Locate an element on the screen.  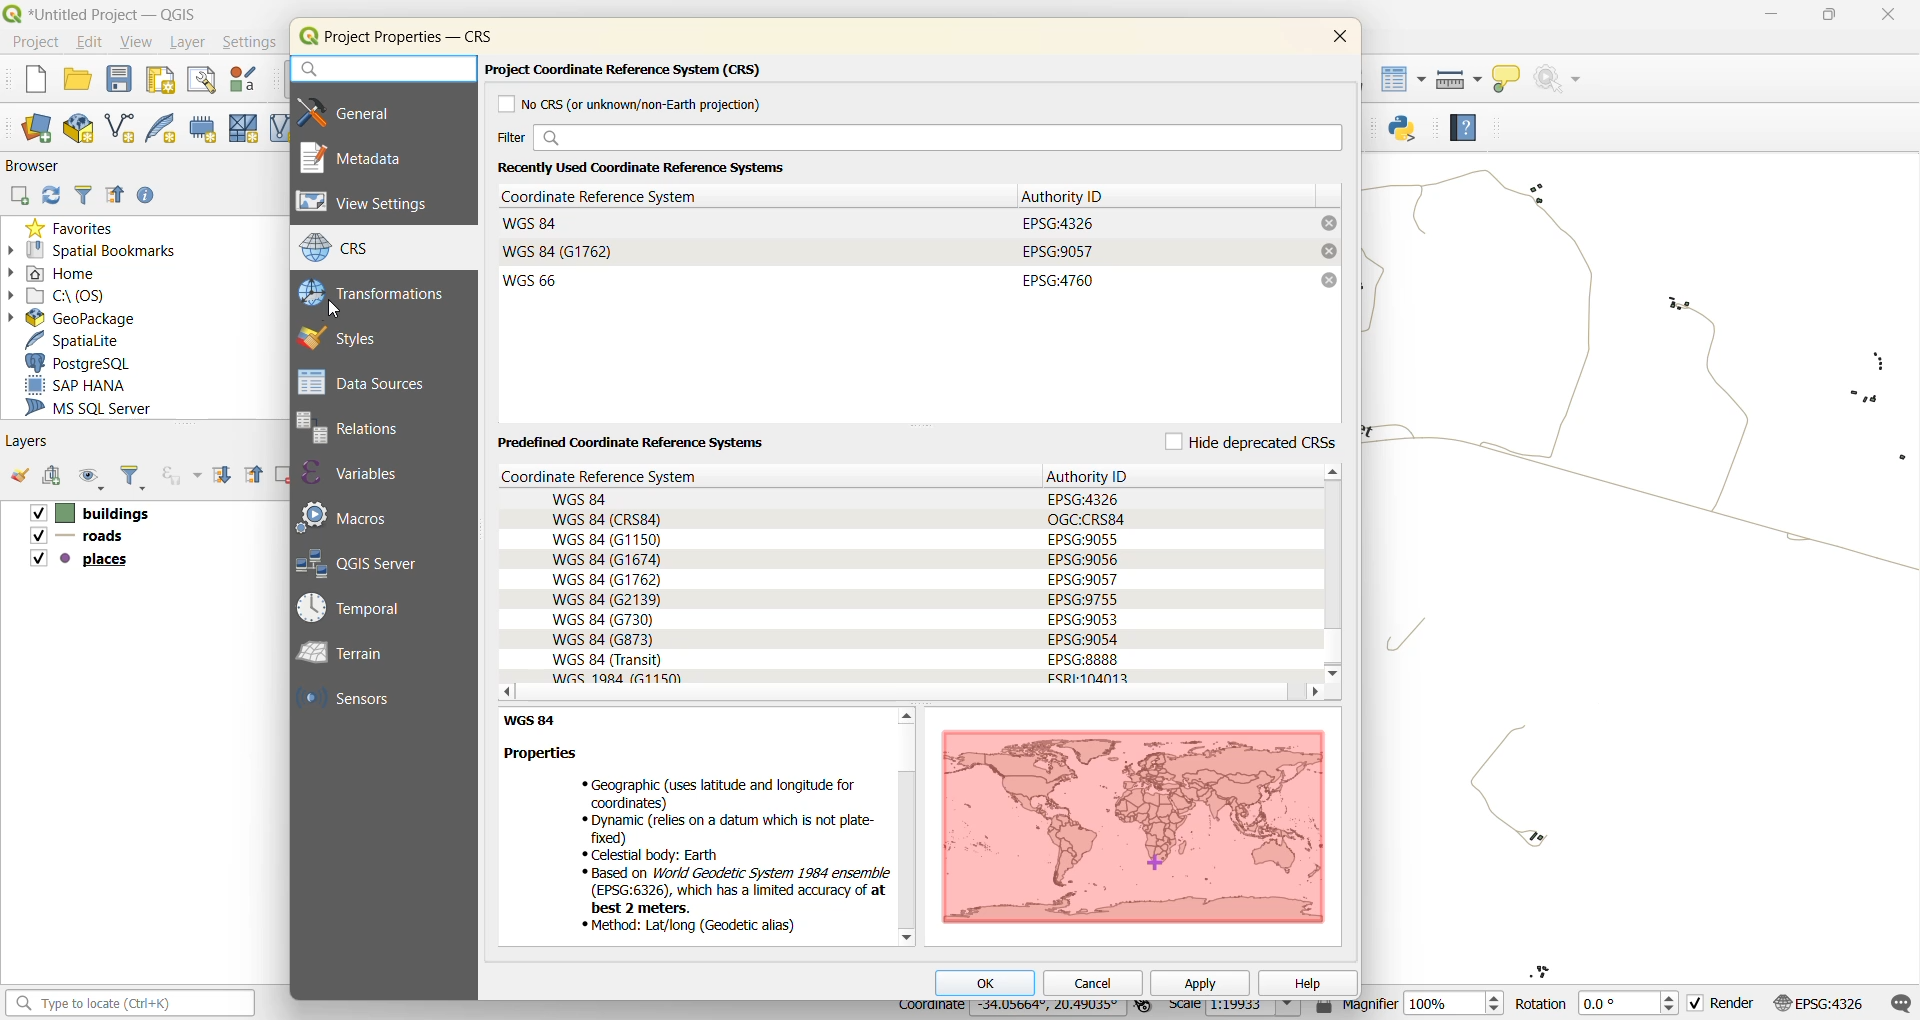
open is located at coordinates (80, 78).